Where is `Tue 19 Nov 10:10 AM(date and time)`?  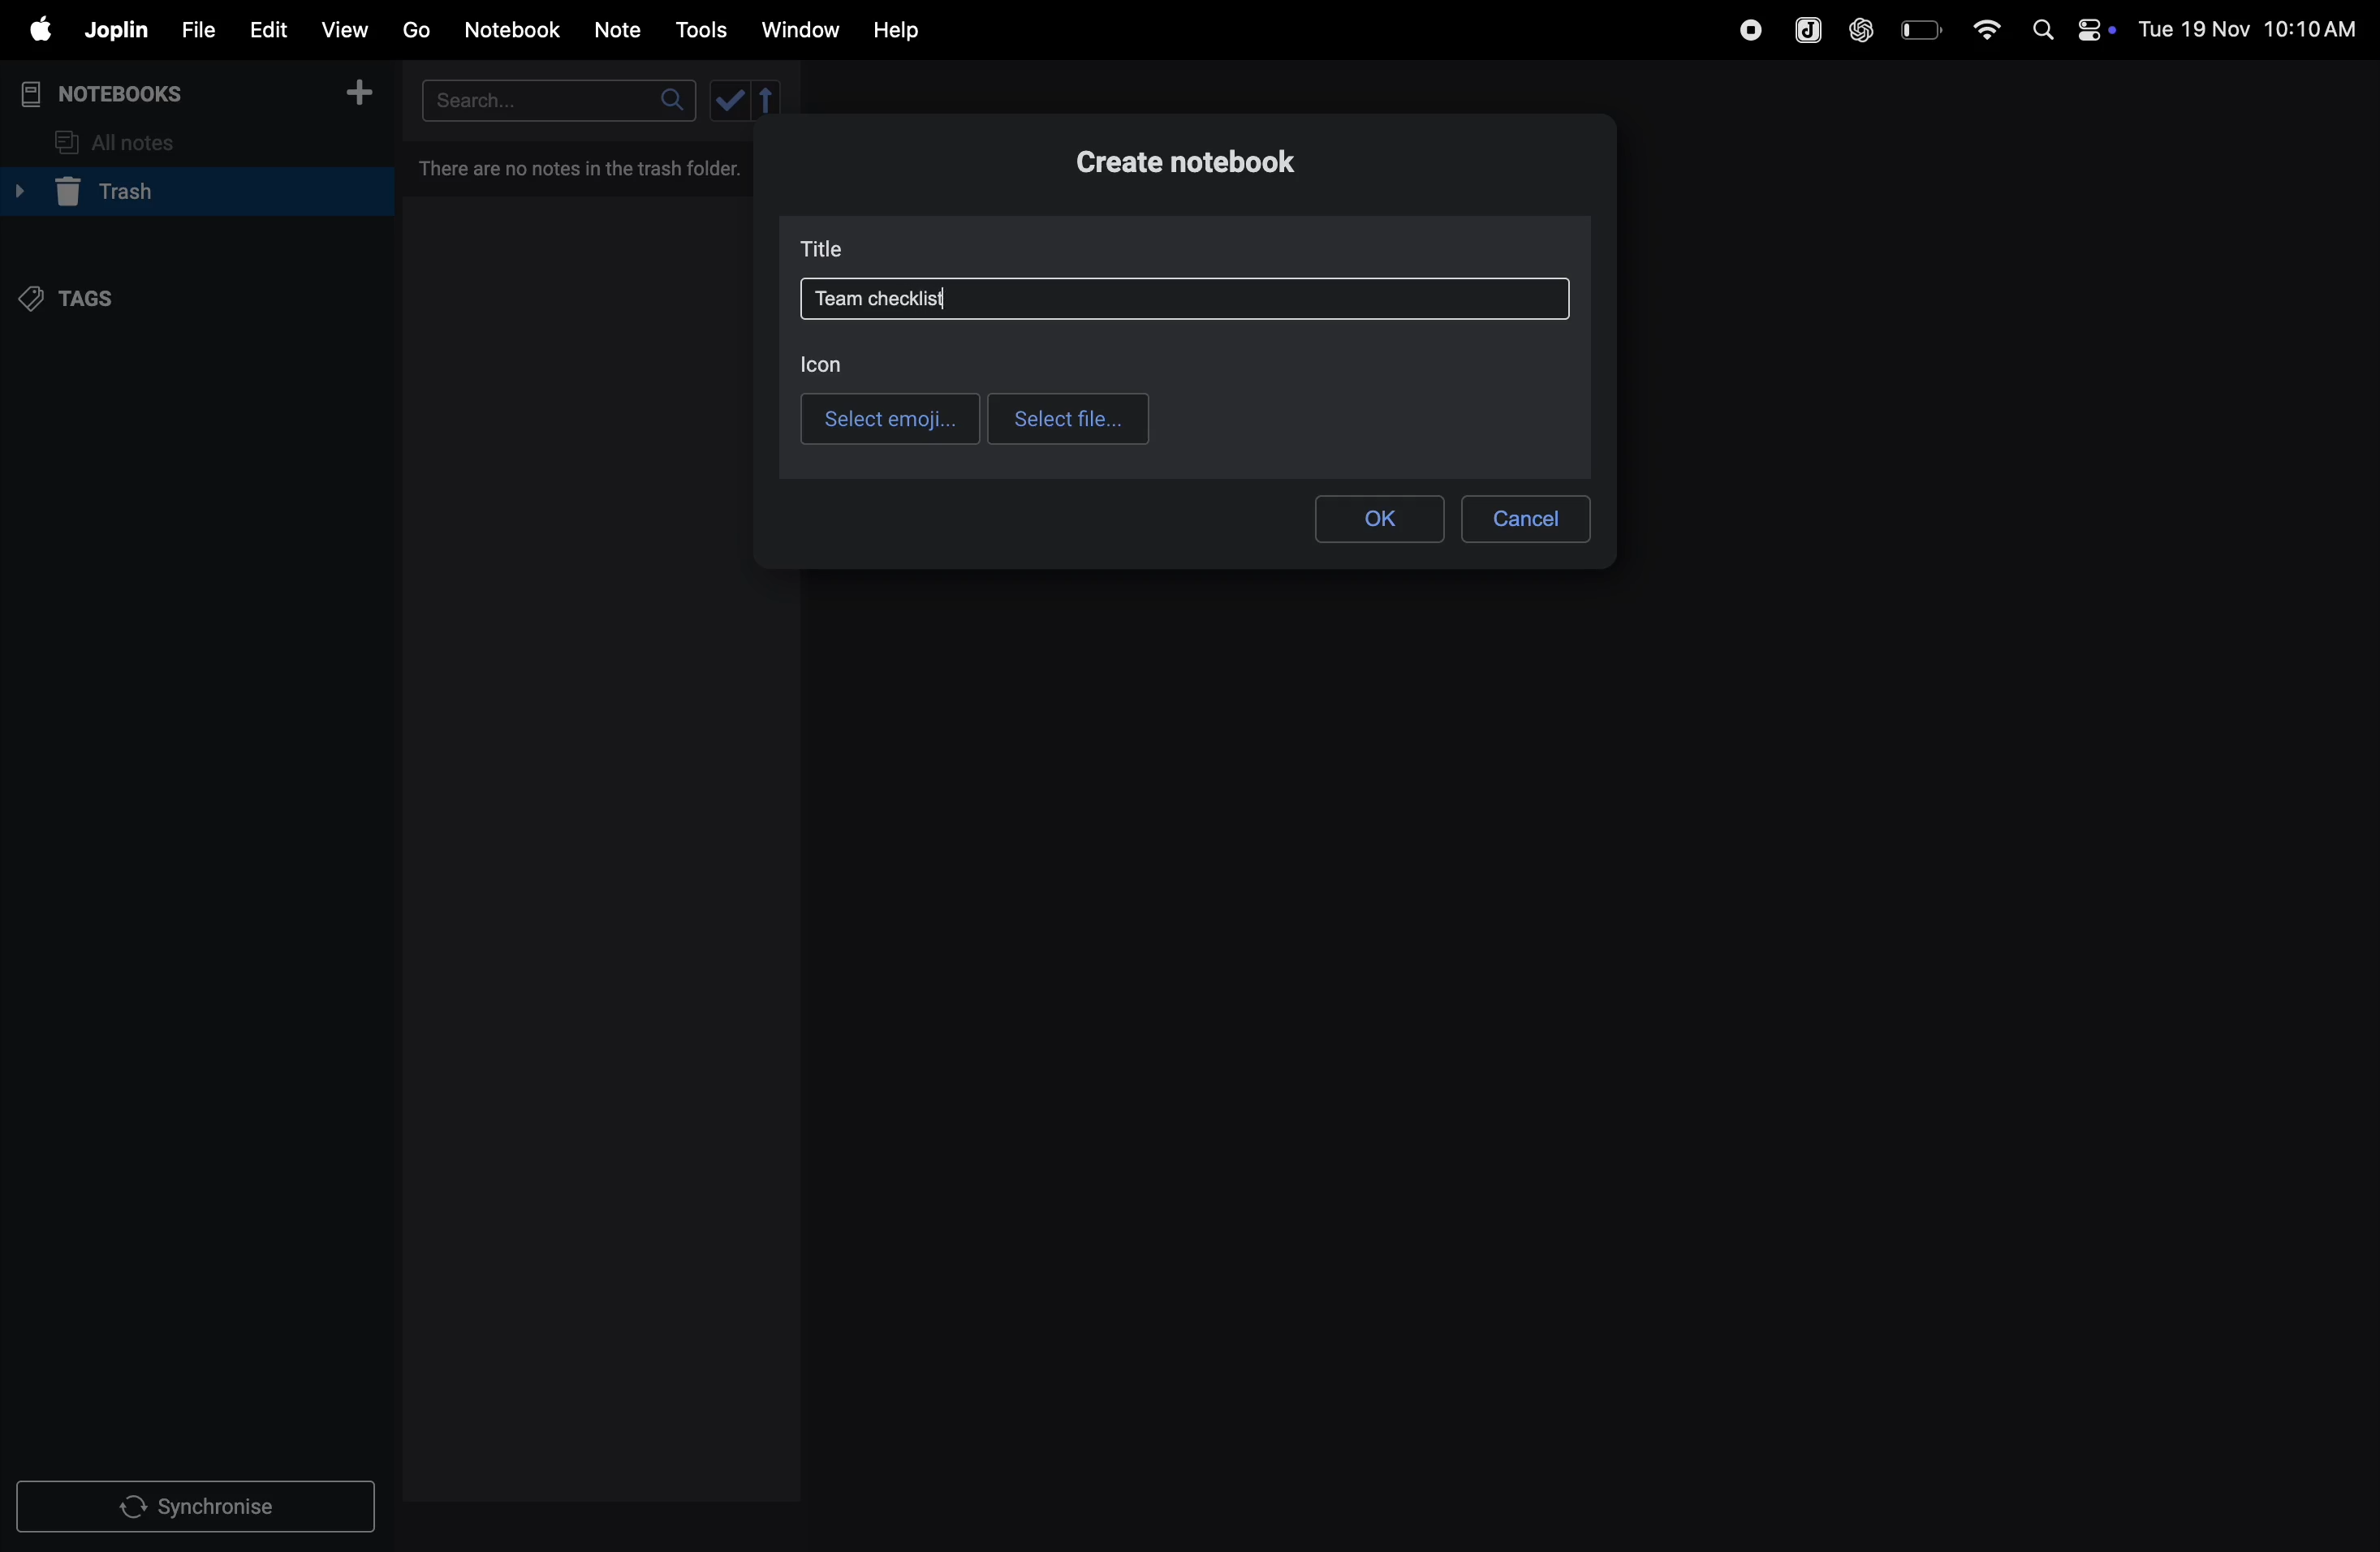
Tue 19 Nov 10:10 AM(date and time) is located at coordinates (2250, 30).